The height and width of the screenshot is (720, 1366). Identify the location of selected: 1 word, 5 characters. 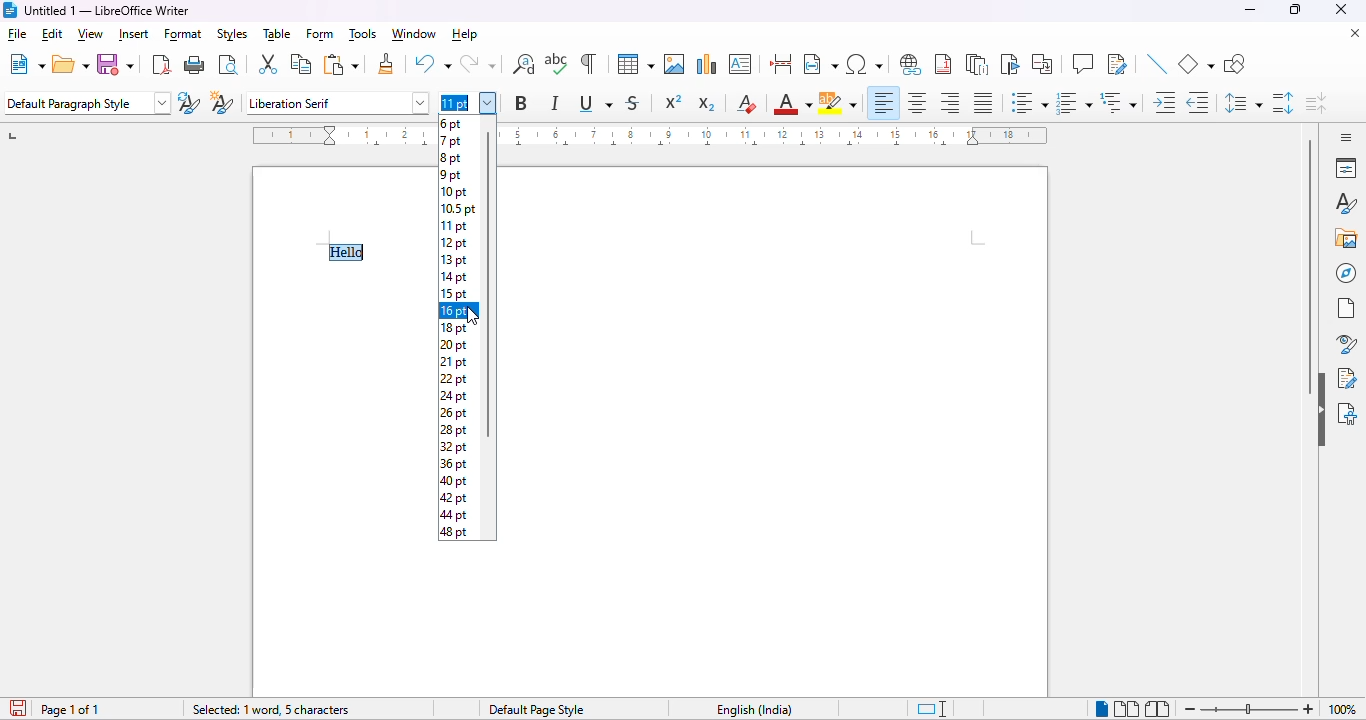
(270, 709).